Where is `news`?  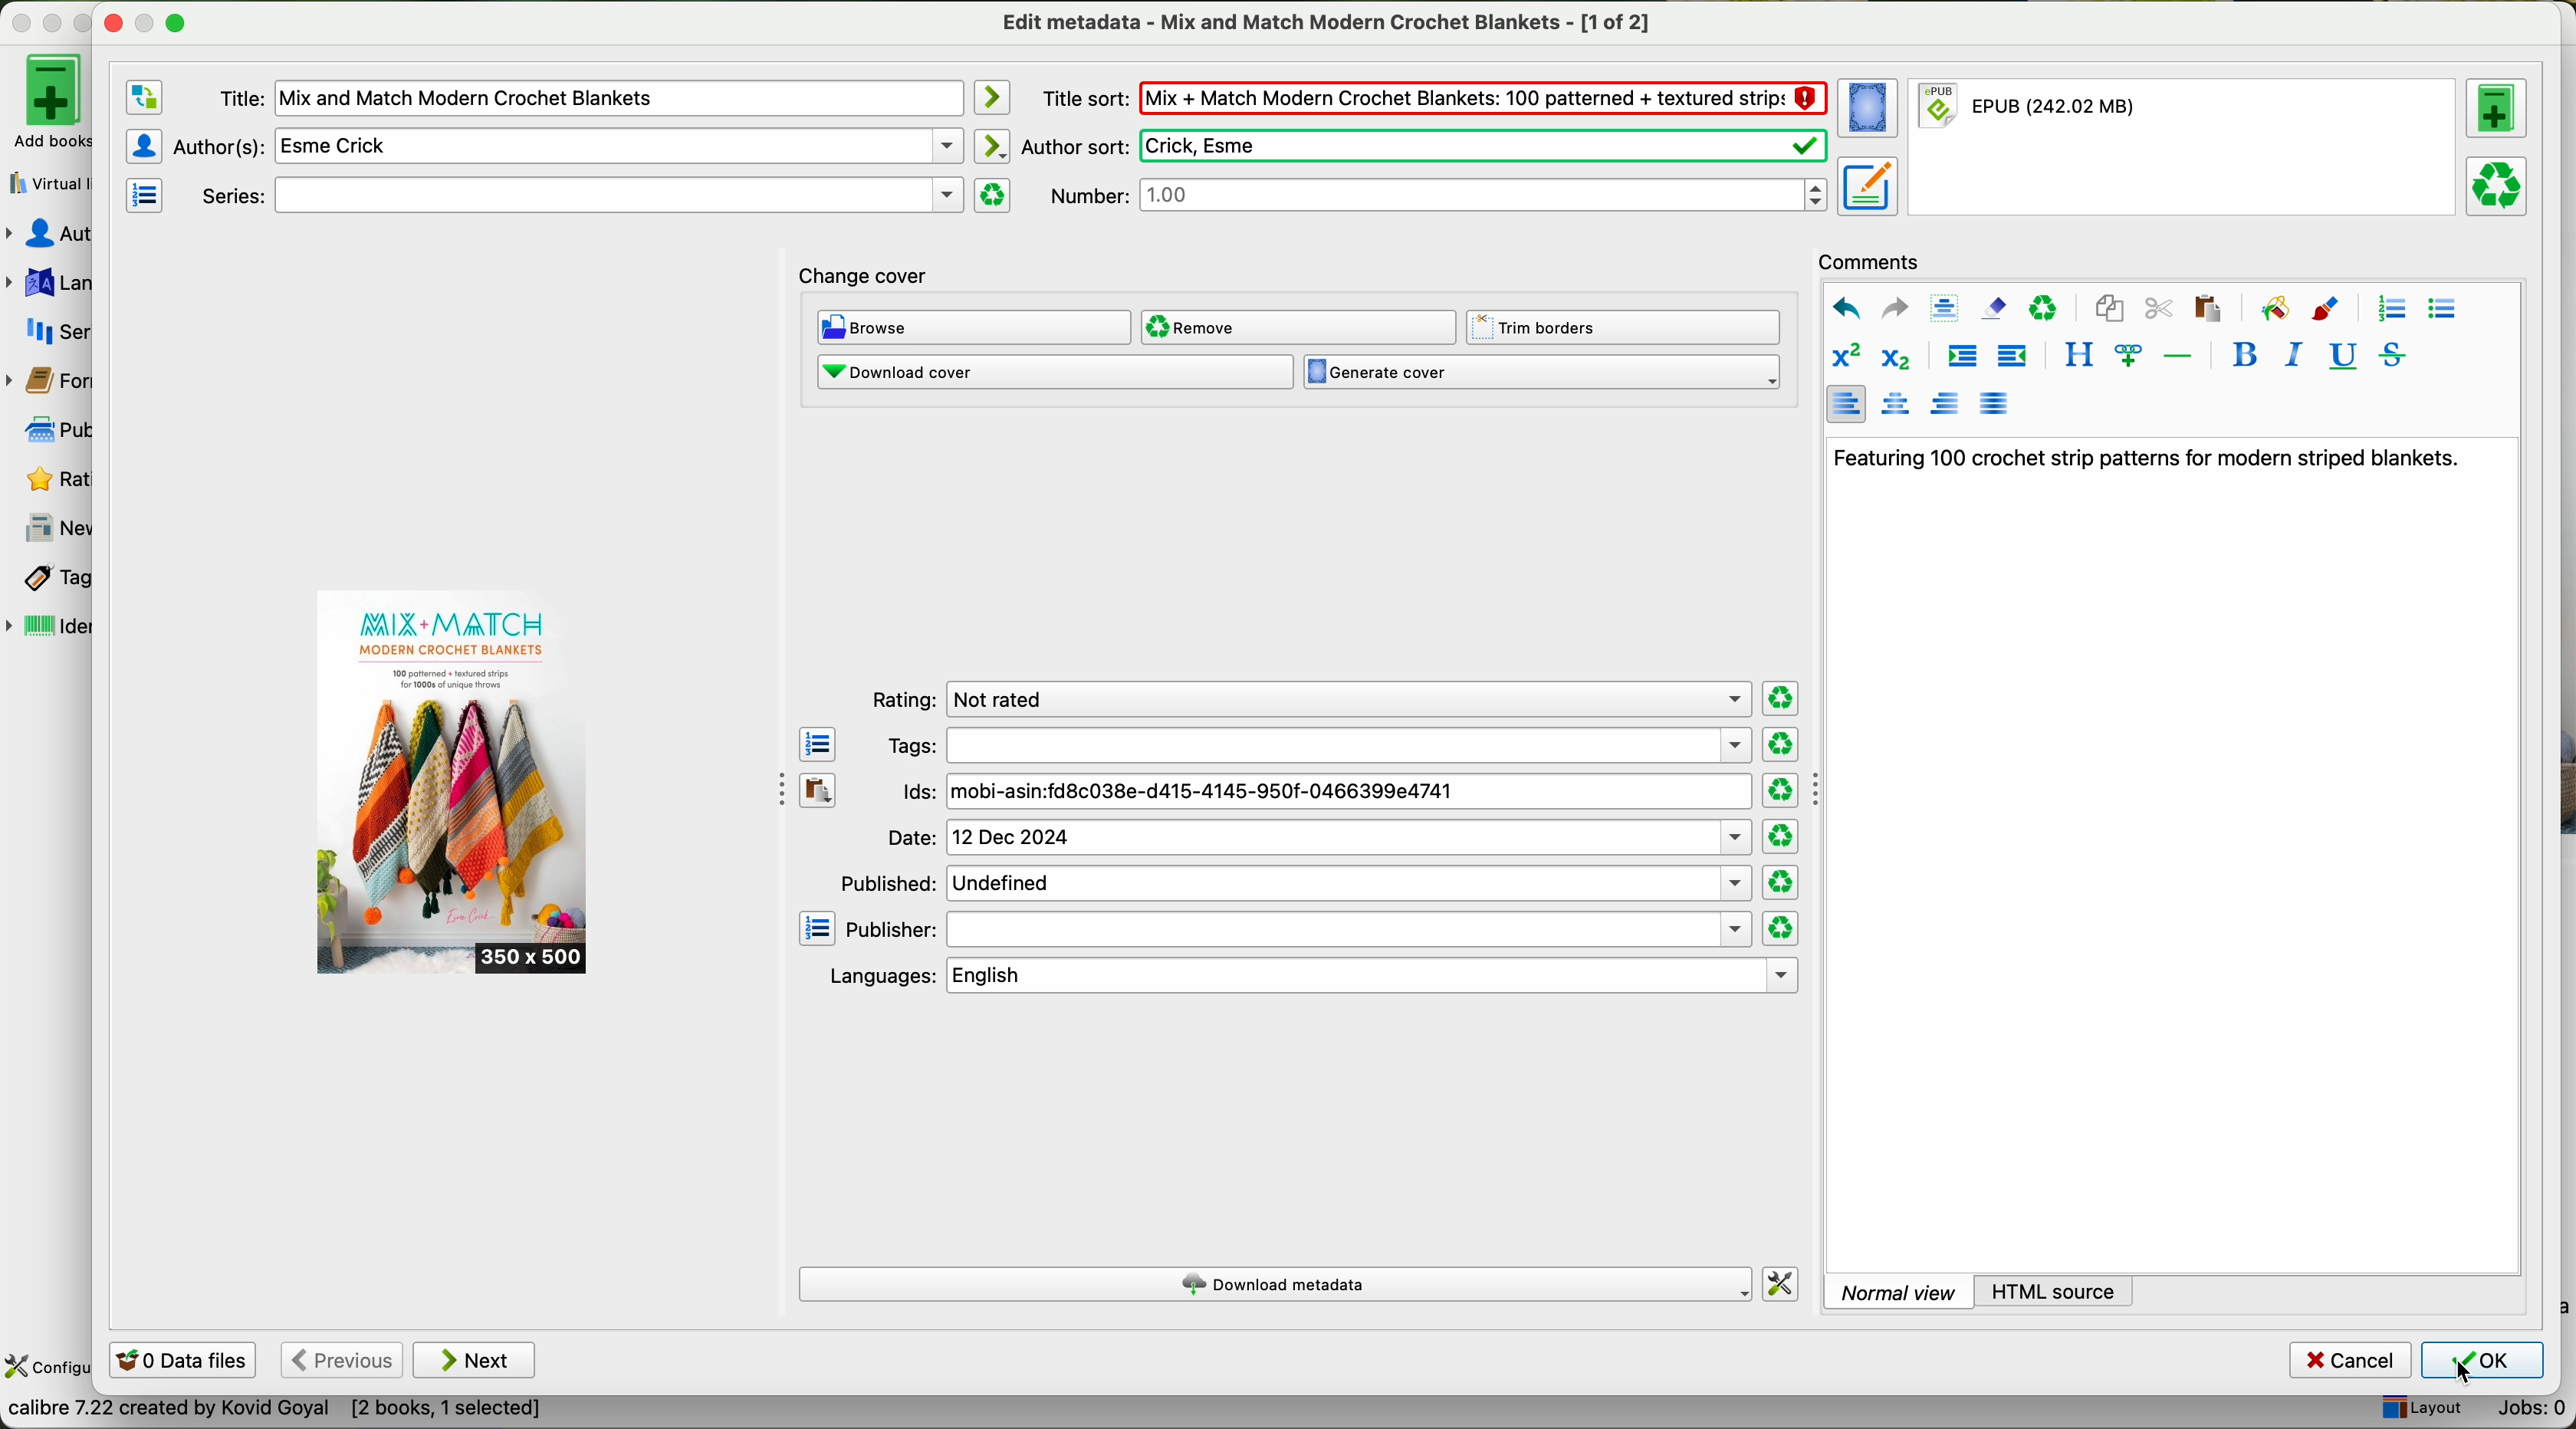 news is located at coordinates (50, 529).